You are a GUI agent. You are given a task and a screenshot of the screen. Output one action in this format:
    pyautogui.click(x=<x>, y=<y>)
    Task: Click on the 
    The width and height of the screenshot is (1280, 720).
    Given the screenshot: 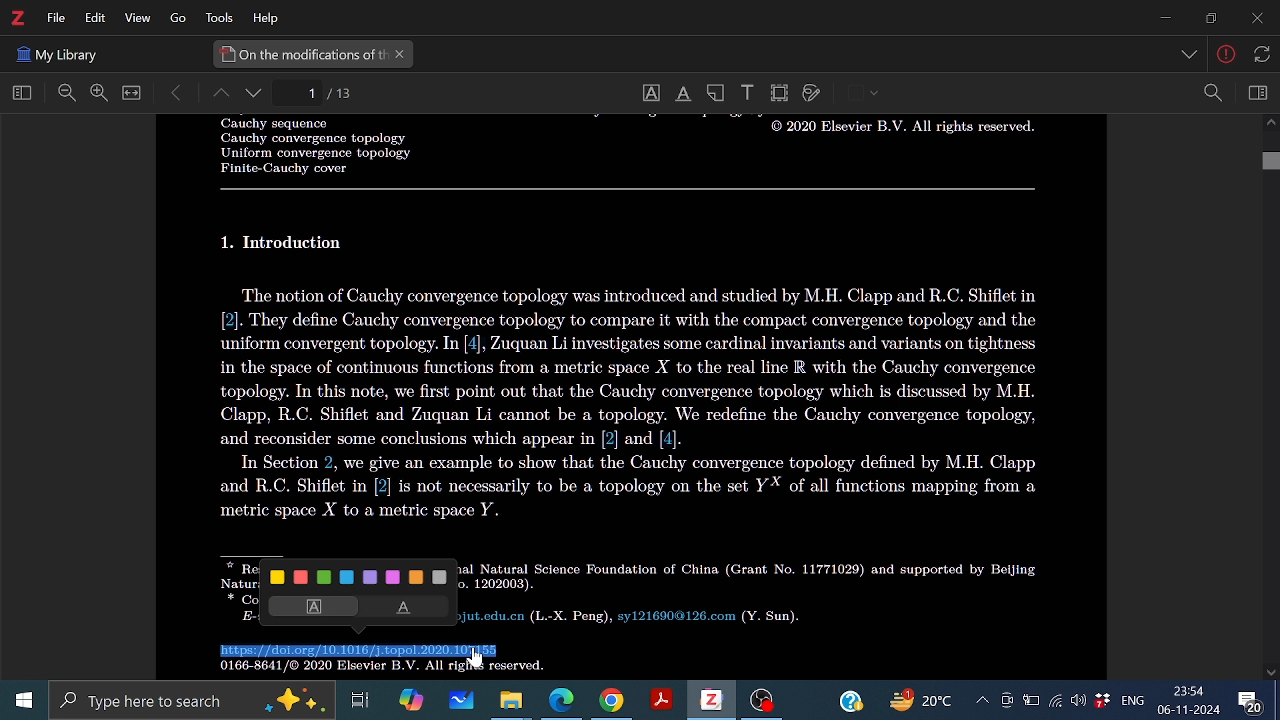 What is the action you would take?
    pyautogui.click(x=1191, y=56)
    